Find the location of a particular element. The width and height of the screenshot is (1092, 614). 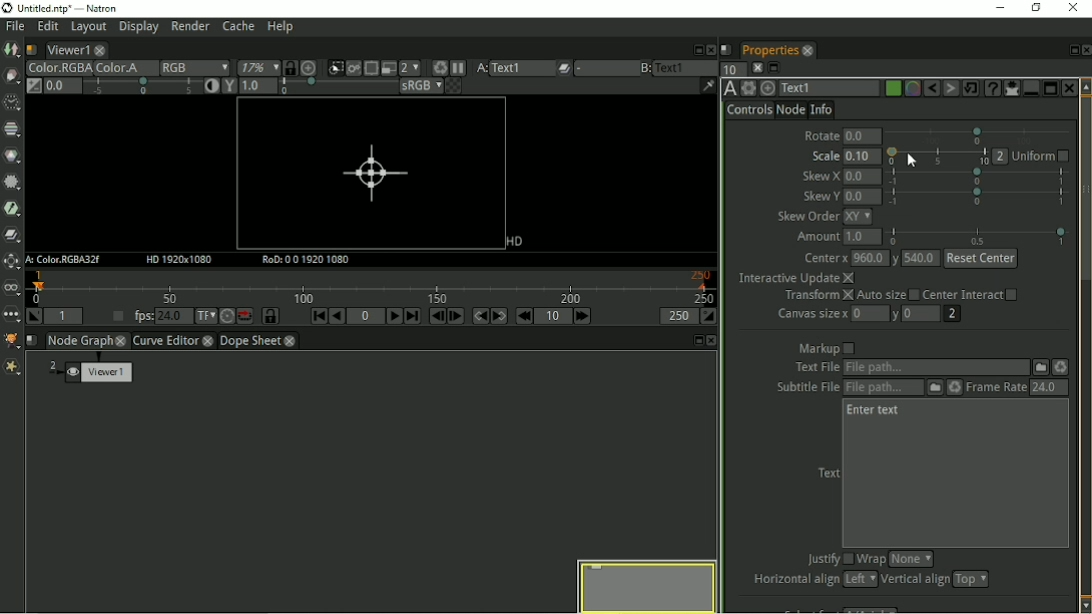

Script name is located at coordinates (31, 50).